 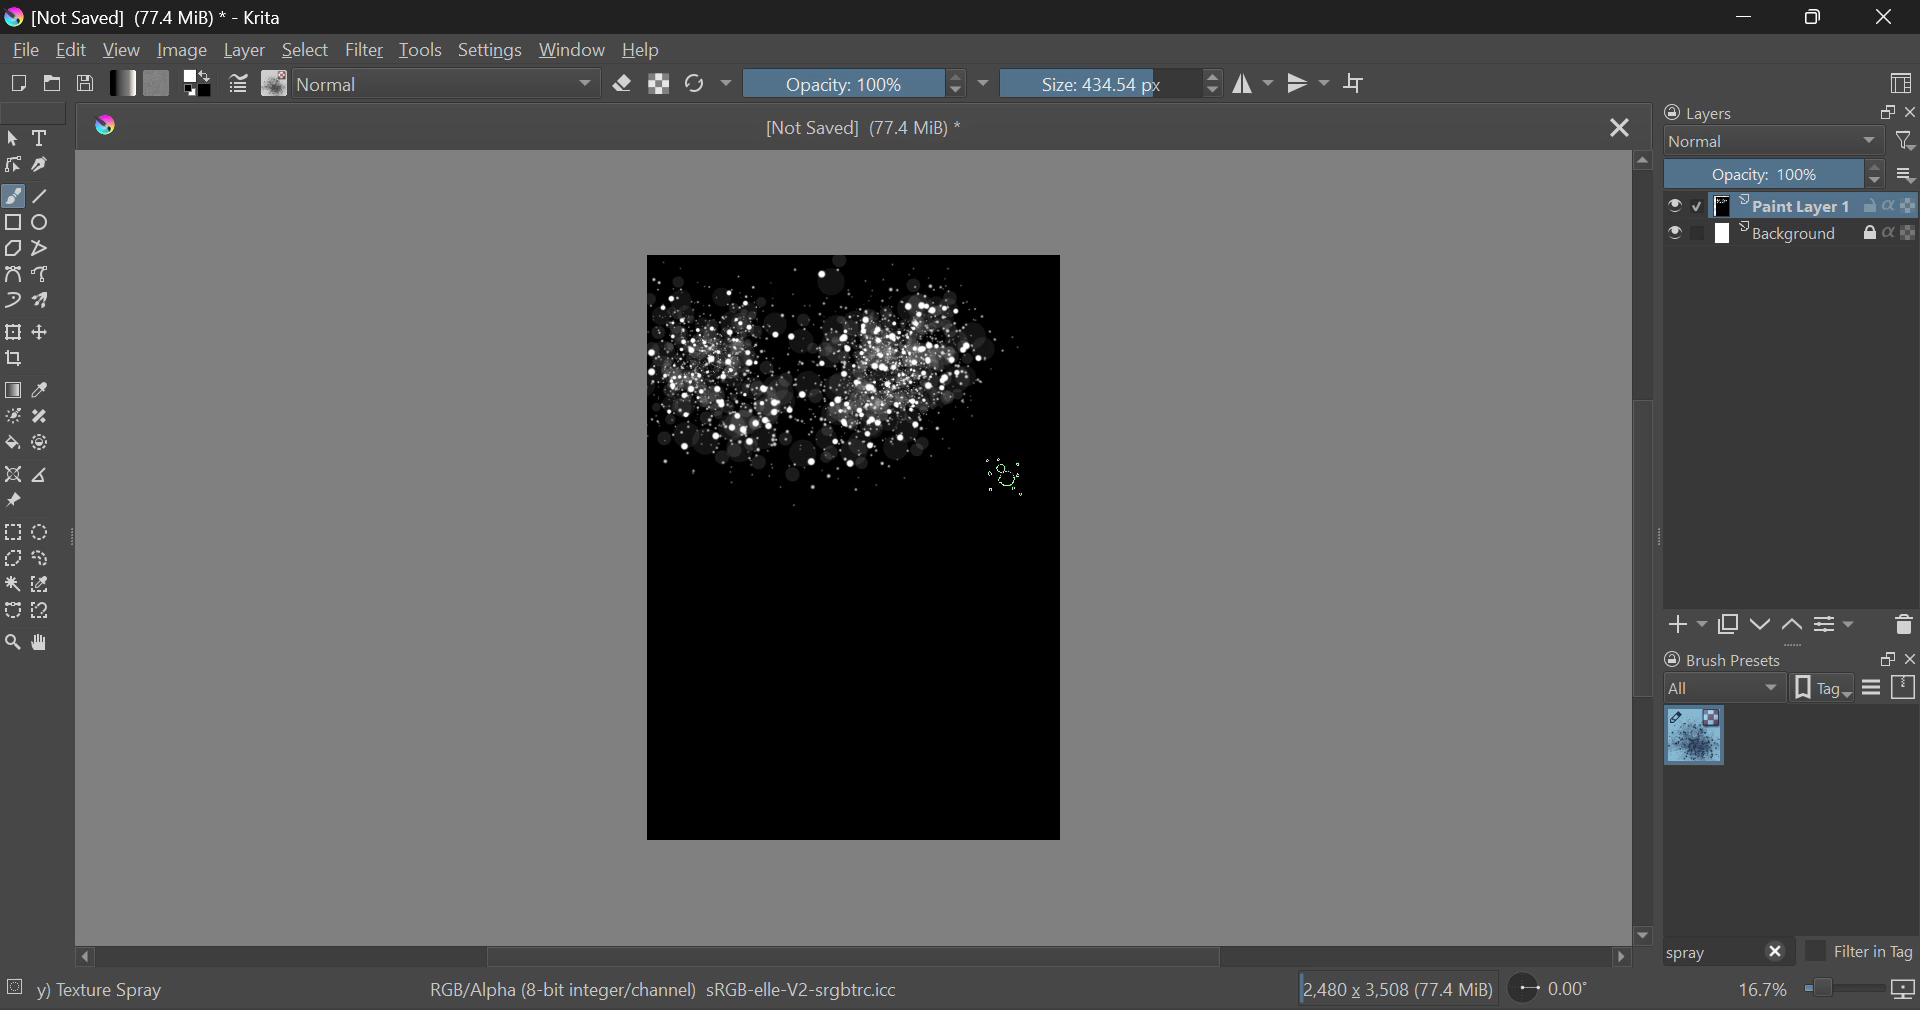 I want to click on Open, so click(x=53, y=83).